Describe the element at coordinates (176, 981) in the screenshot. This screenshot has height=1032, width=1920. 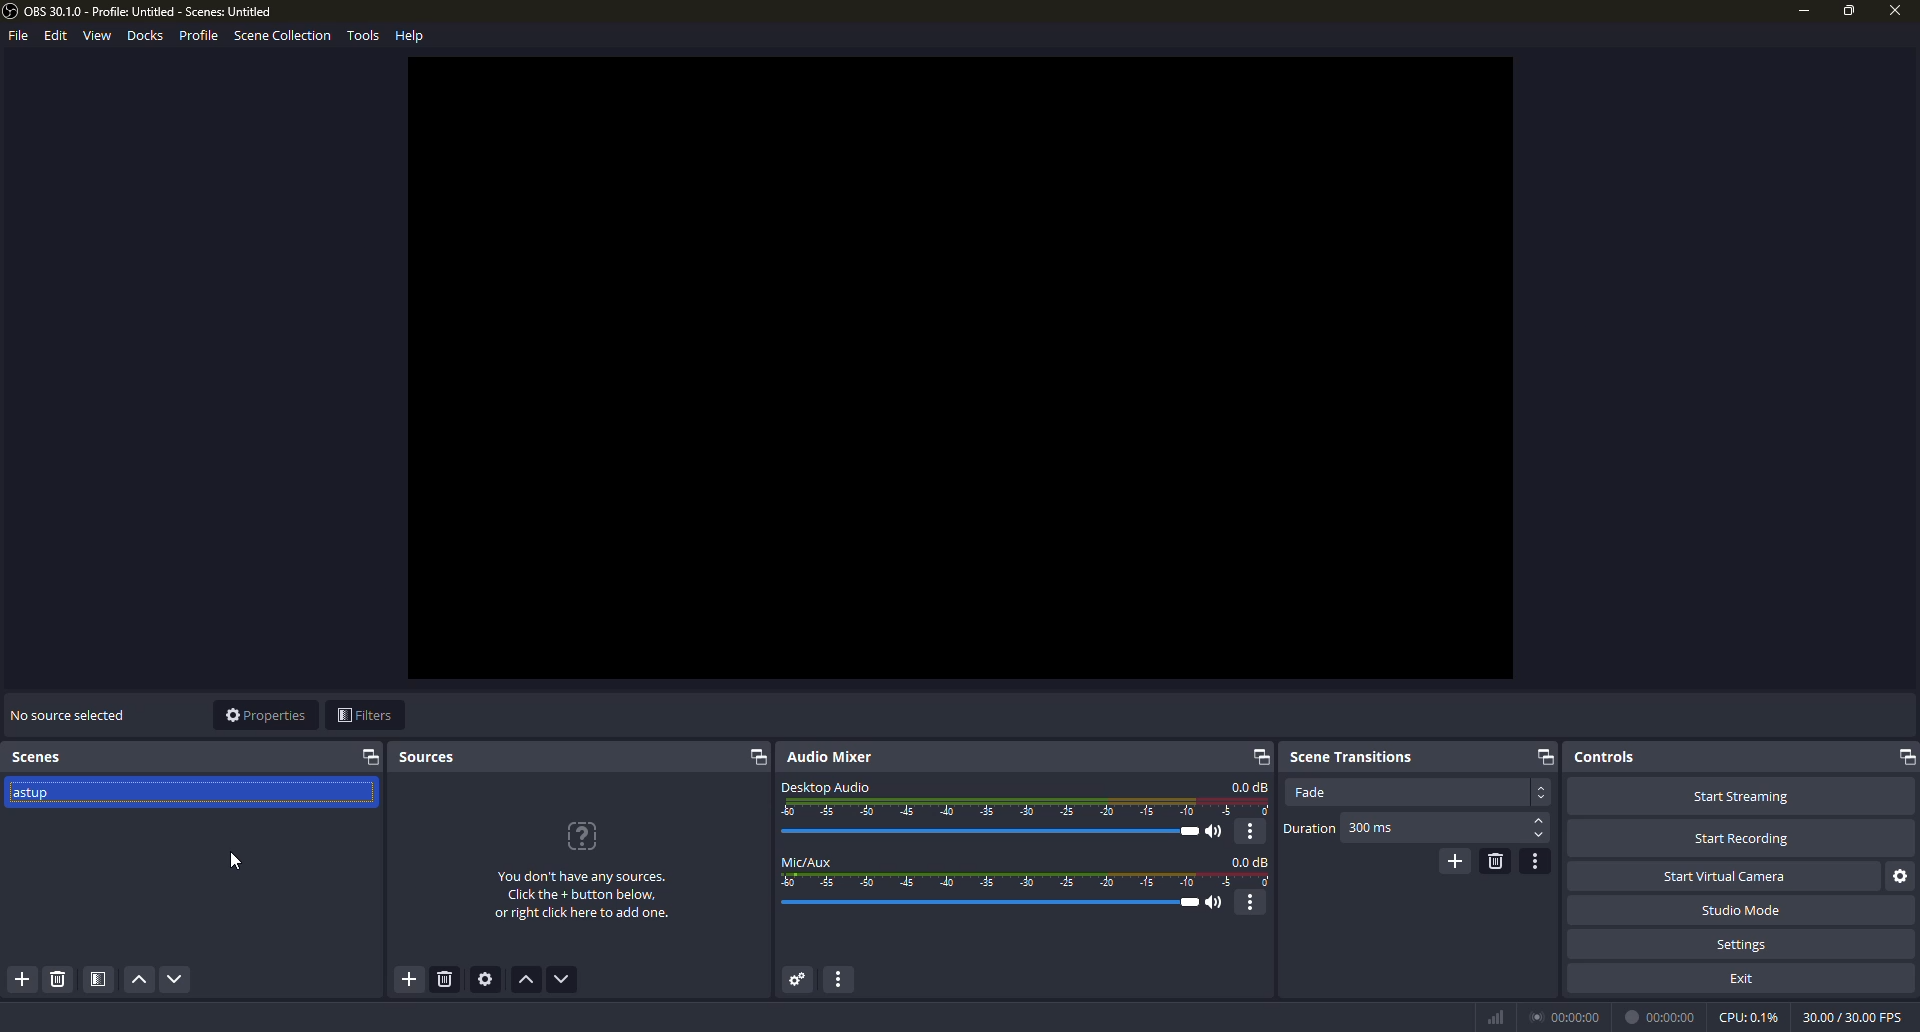
I see `move scene down` at that location.